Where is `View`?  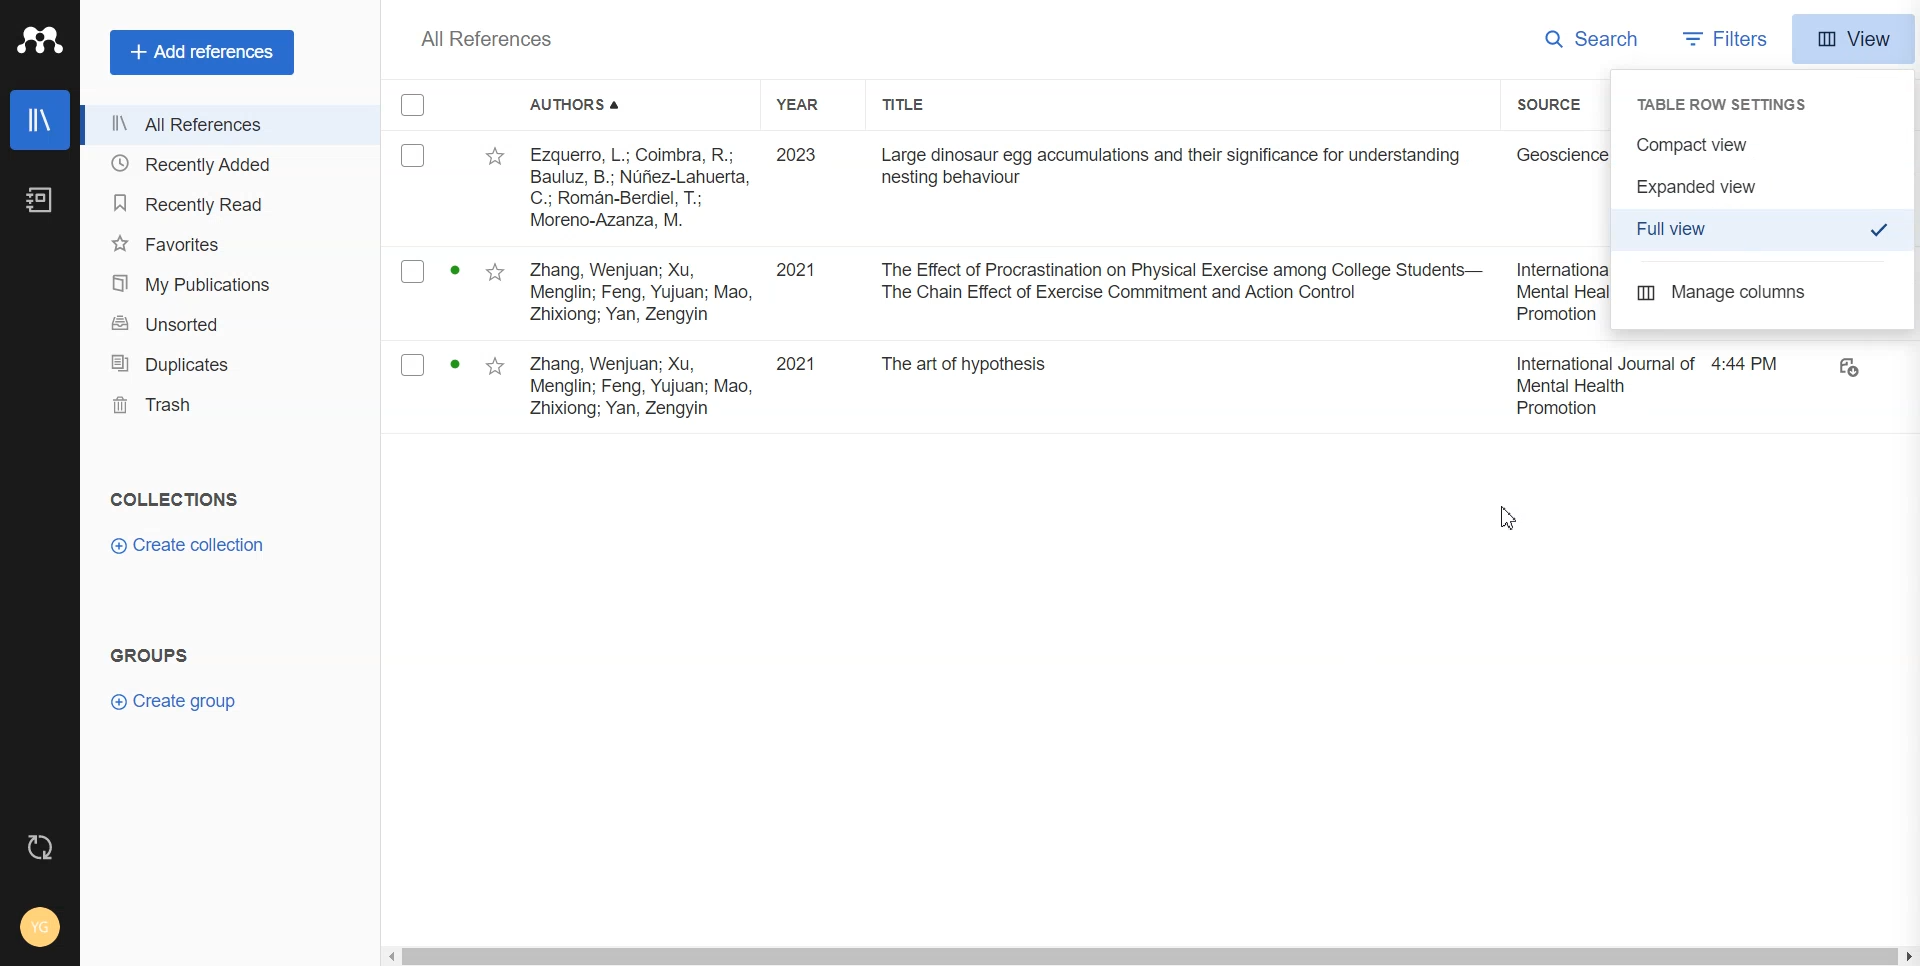 View is located at coordinates (1853, 39).